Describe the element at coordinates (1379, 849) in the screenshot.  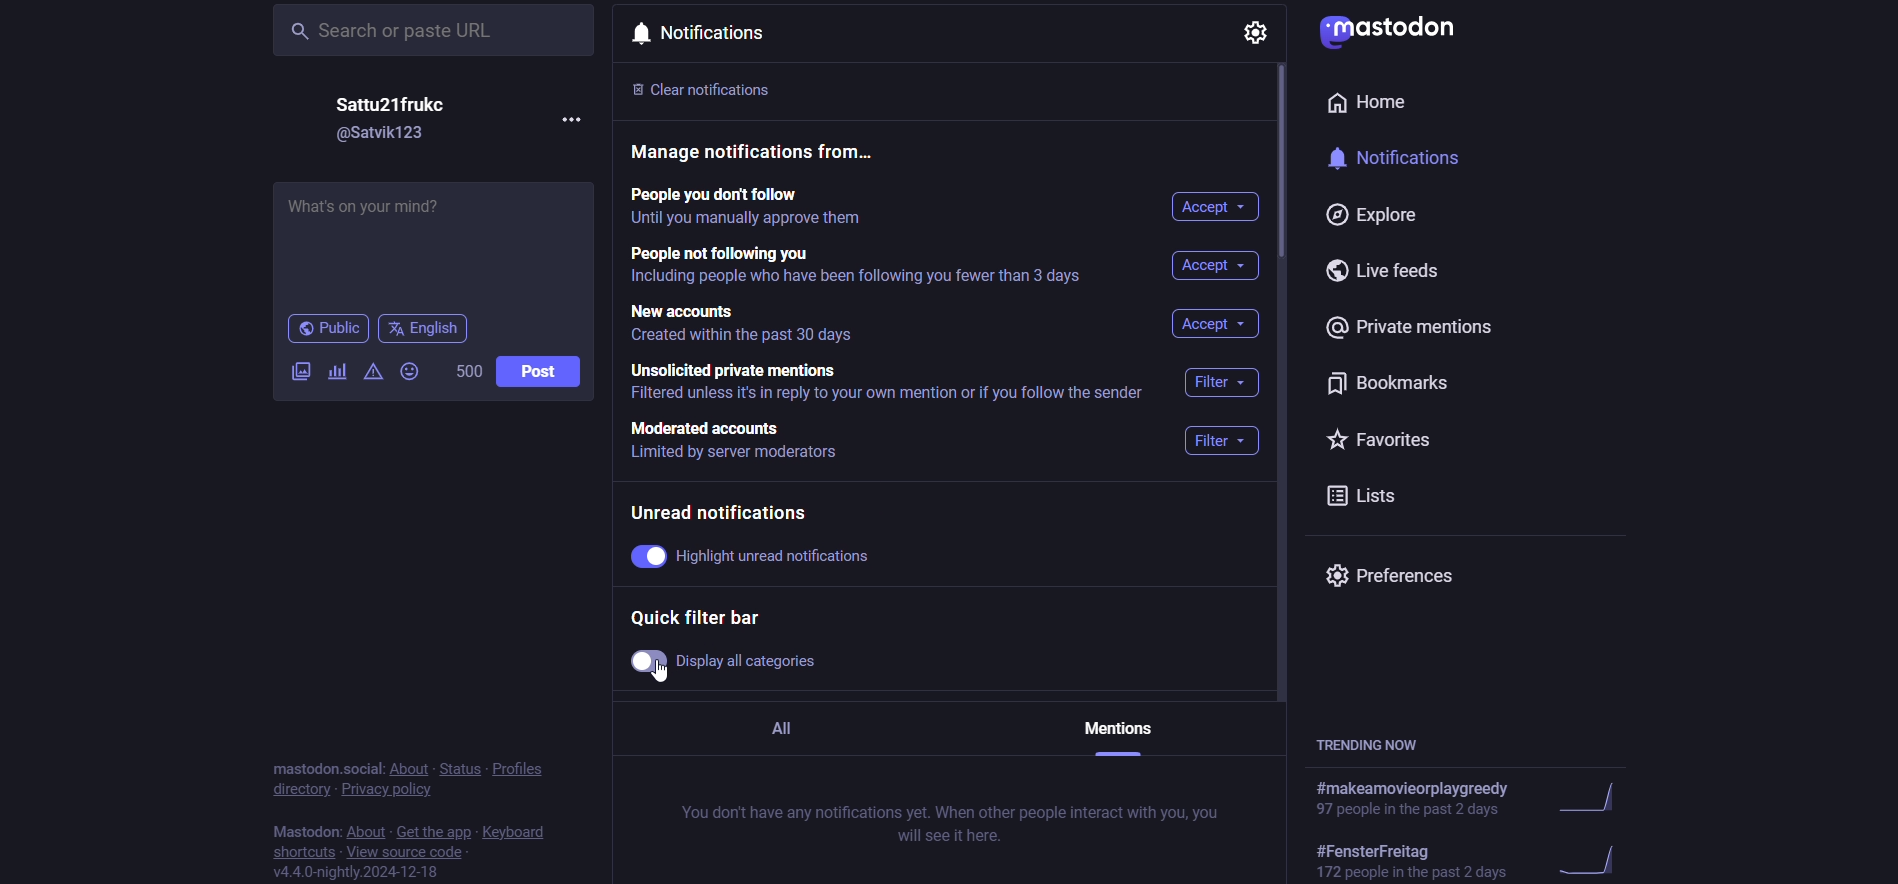
I see `#FensterFreitag` at that location.